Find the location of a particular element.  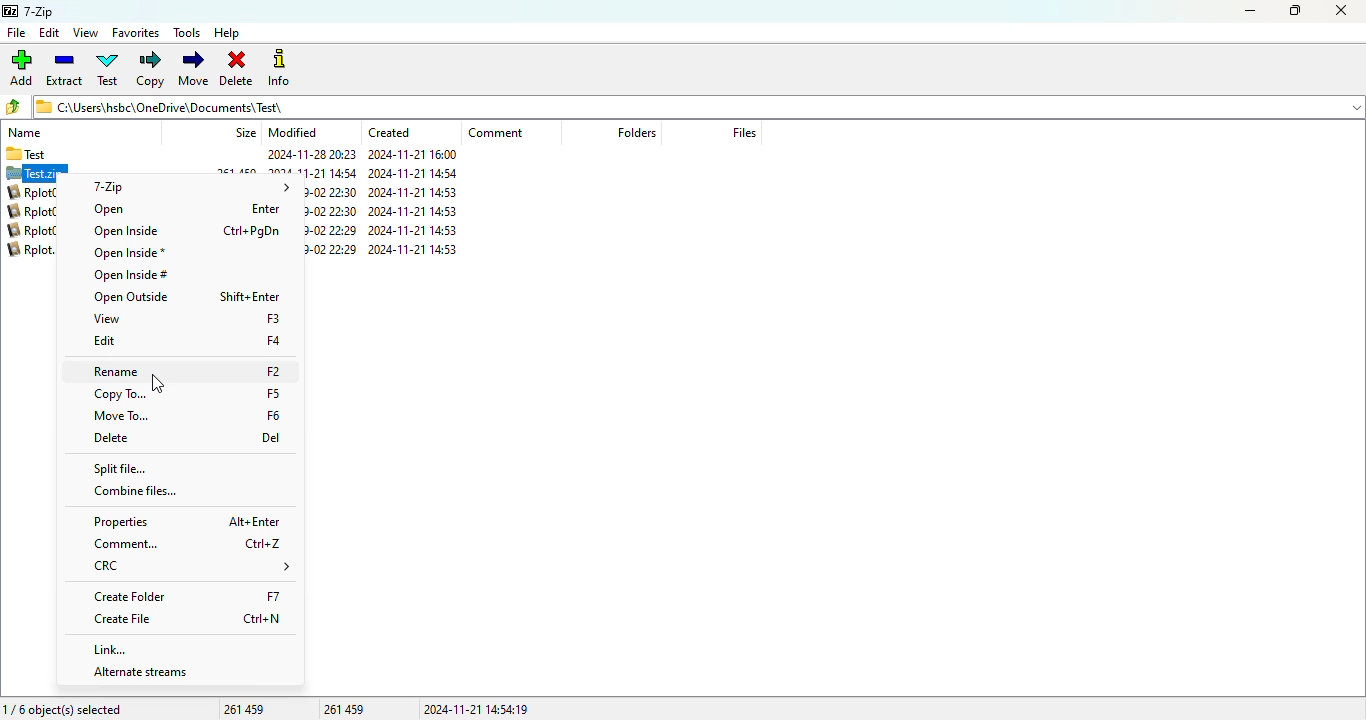

properties is located at coordinates (121, 521).